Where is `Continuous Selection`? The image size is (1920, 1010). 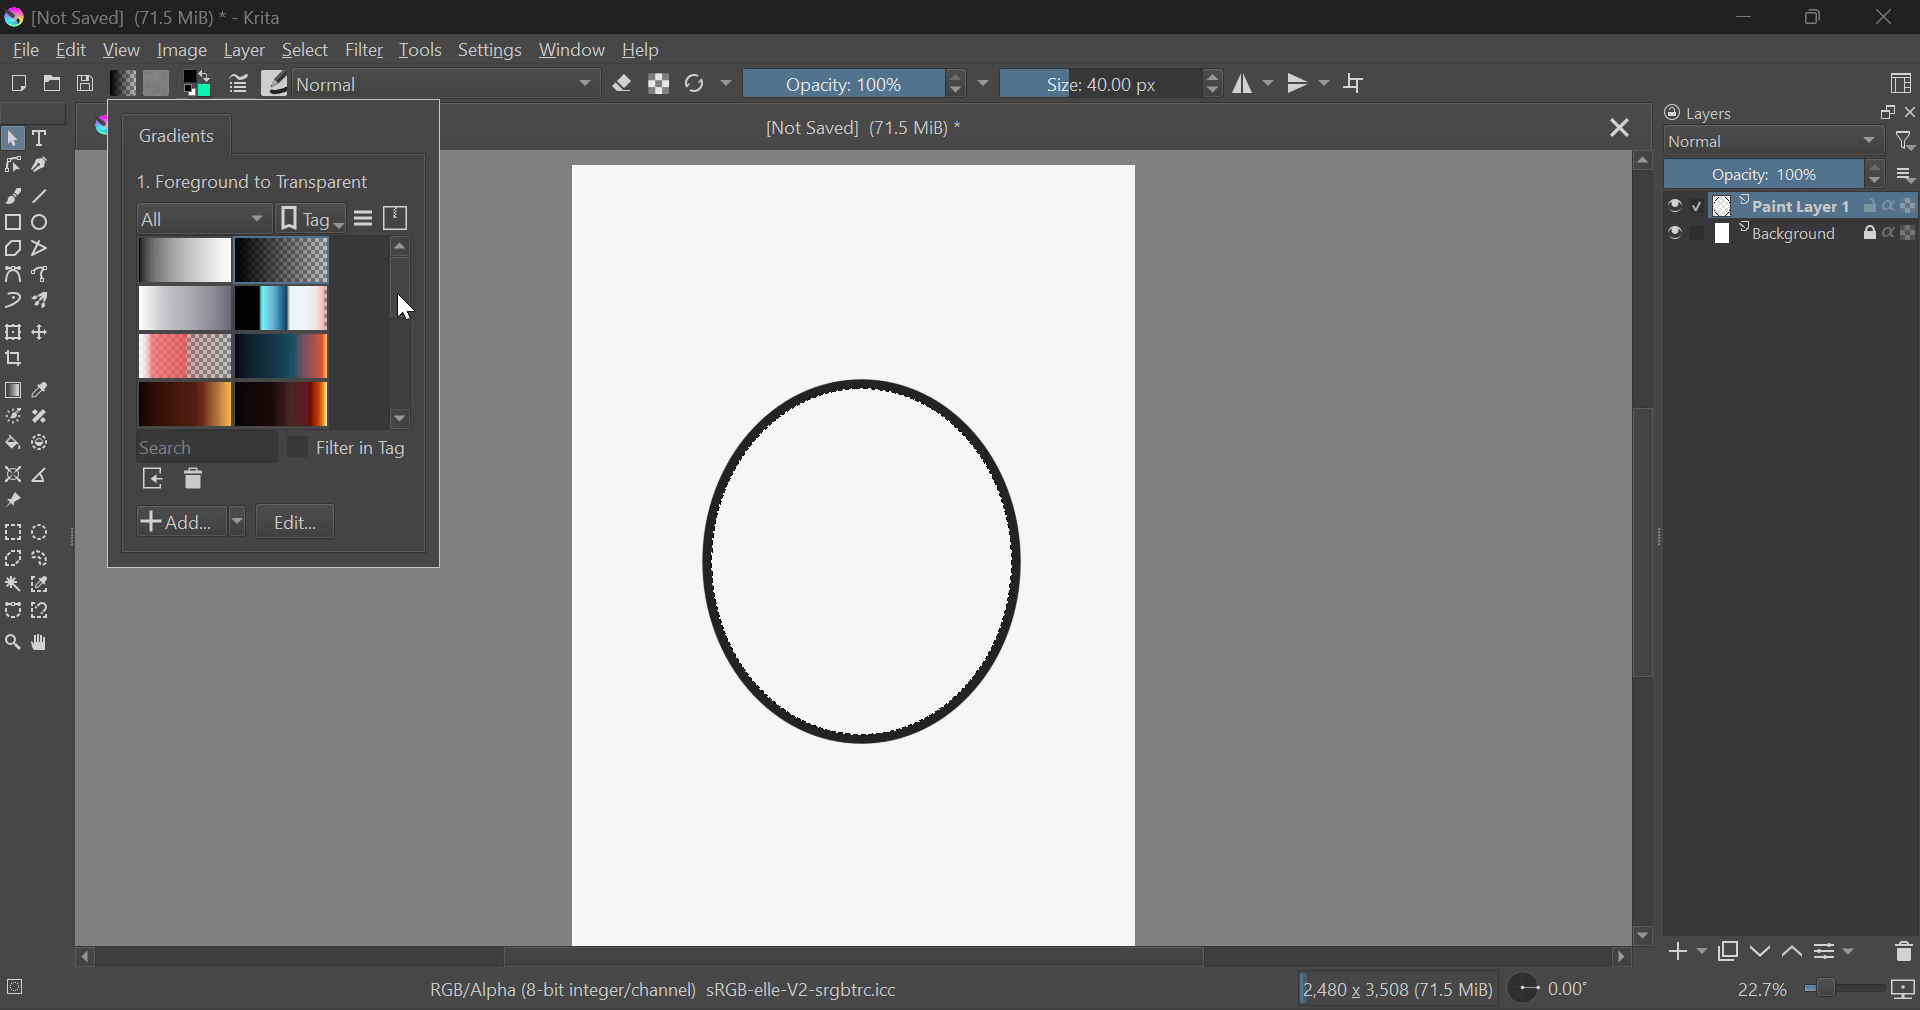 Continuous Selection is located at coordinates (14, 583).